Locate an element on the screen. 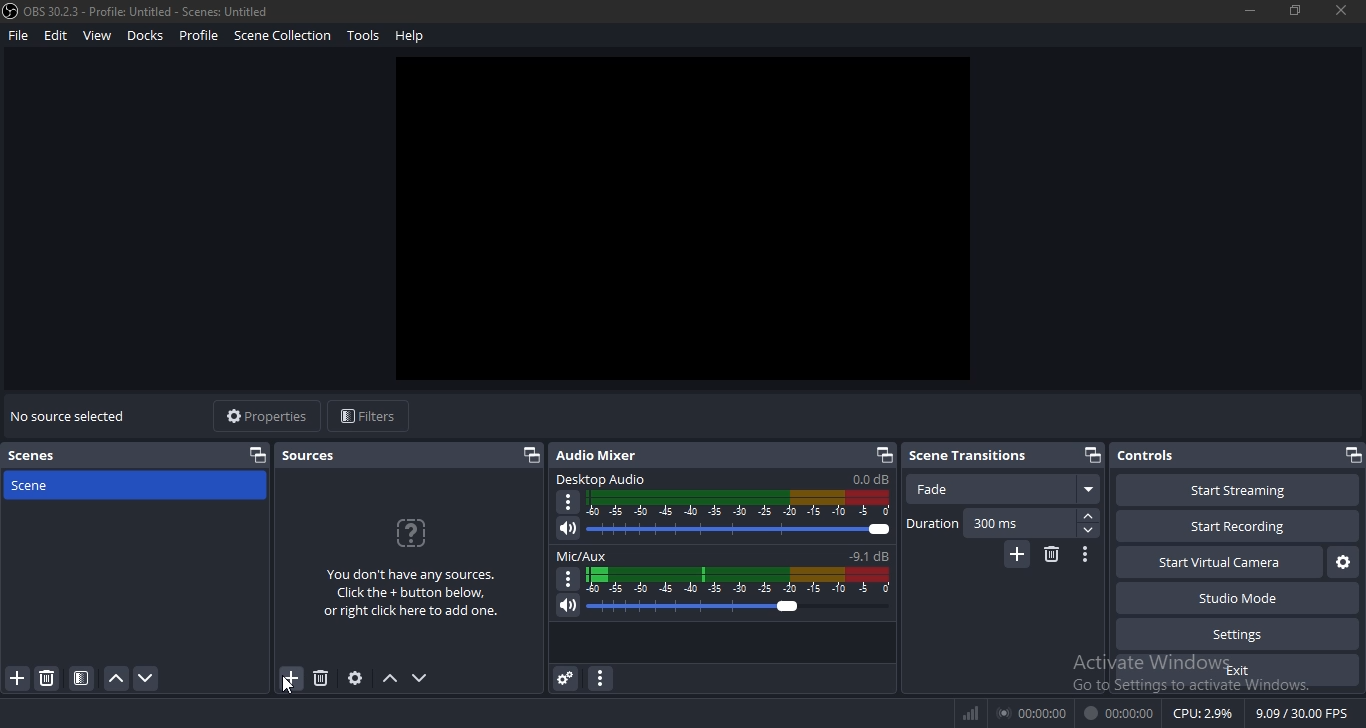 The height and width of the screenshot is (728, 1366). tools is located at coordinates (364, 37).